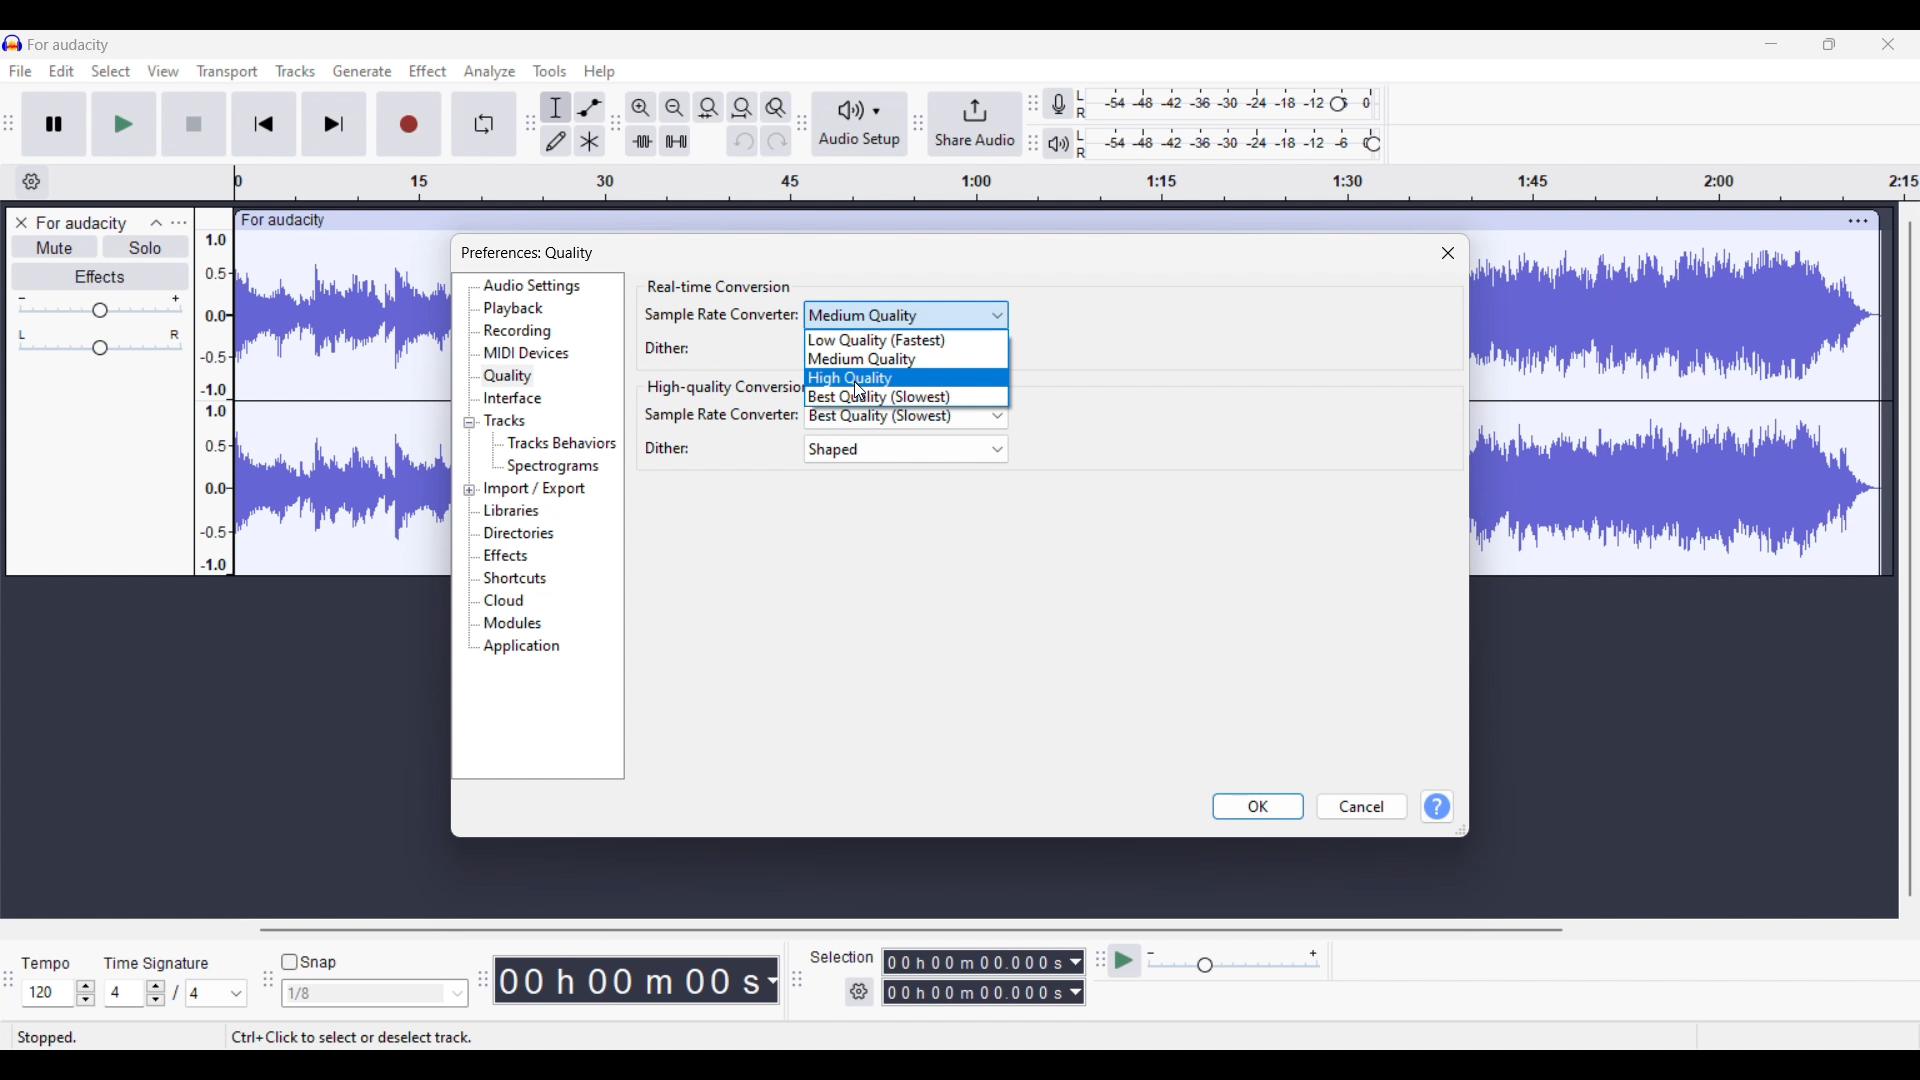  What do you see at coordinates (642, 108) in the screenshot?
I see `Zoom in` at bounding box center [642, 108].